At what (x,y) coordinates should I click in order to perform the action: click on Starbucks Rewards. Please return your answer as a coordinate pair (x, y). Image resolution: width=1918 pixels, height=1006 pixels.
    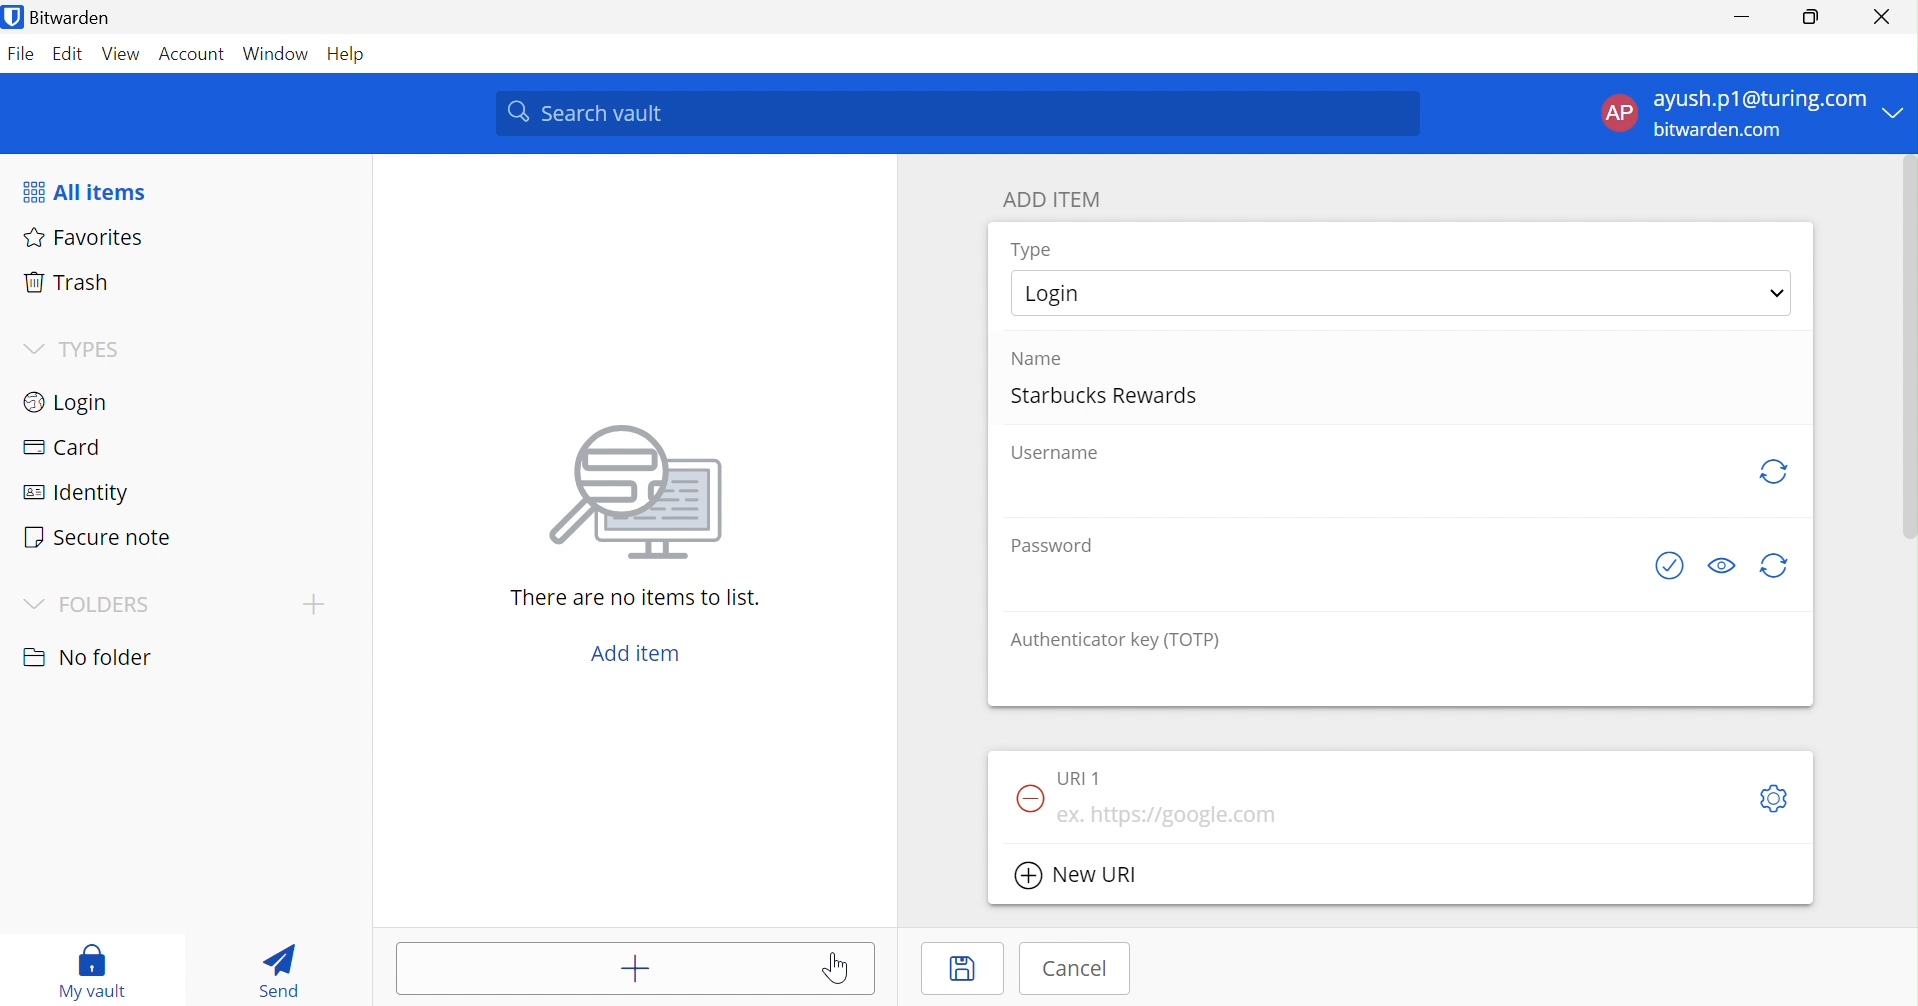
    Looking at the image, I should click on (1111, 392).